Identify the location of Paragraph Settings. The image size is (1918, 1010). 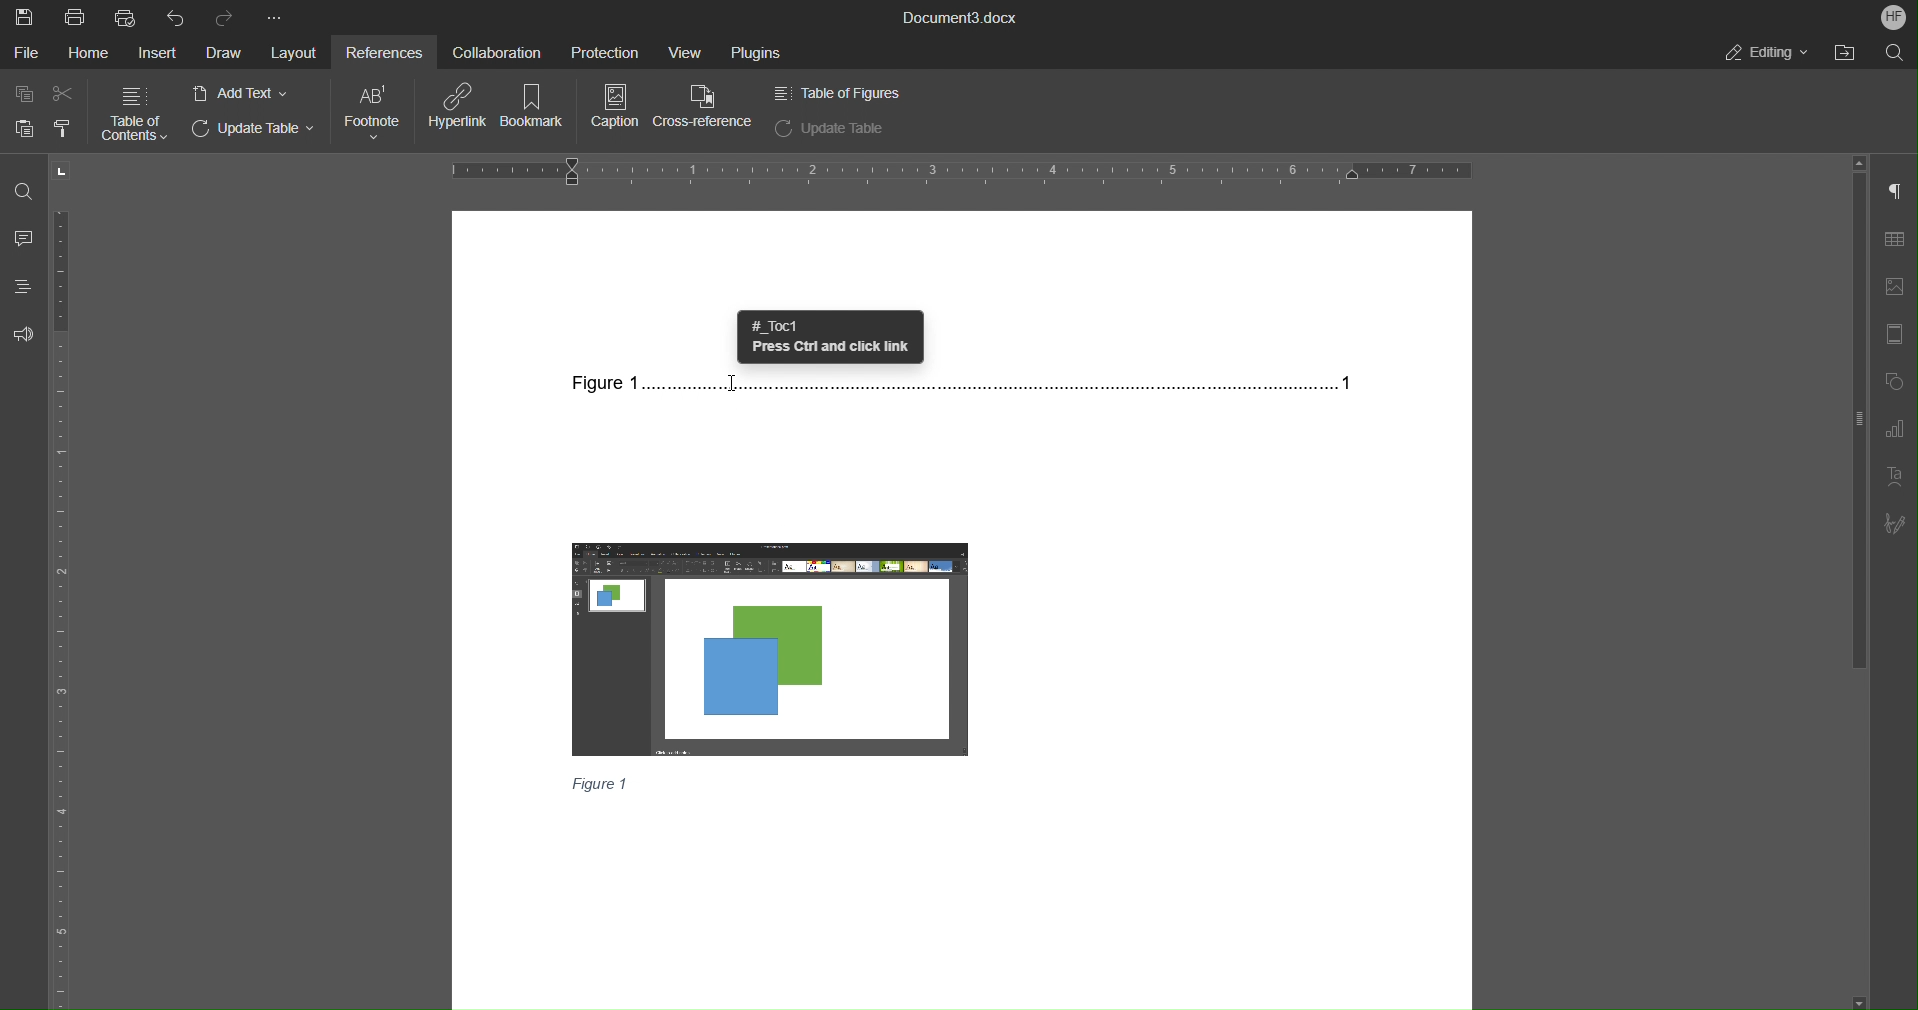
(1895, 194).